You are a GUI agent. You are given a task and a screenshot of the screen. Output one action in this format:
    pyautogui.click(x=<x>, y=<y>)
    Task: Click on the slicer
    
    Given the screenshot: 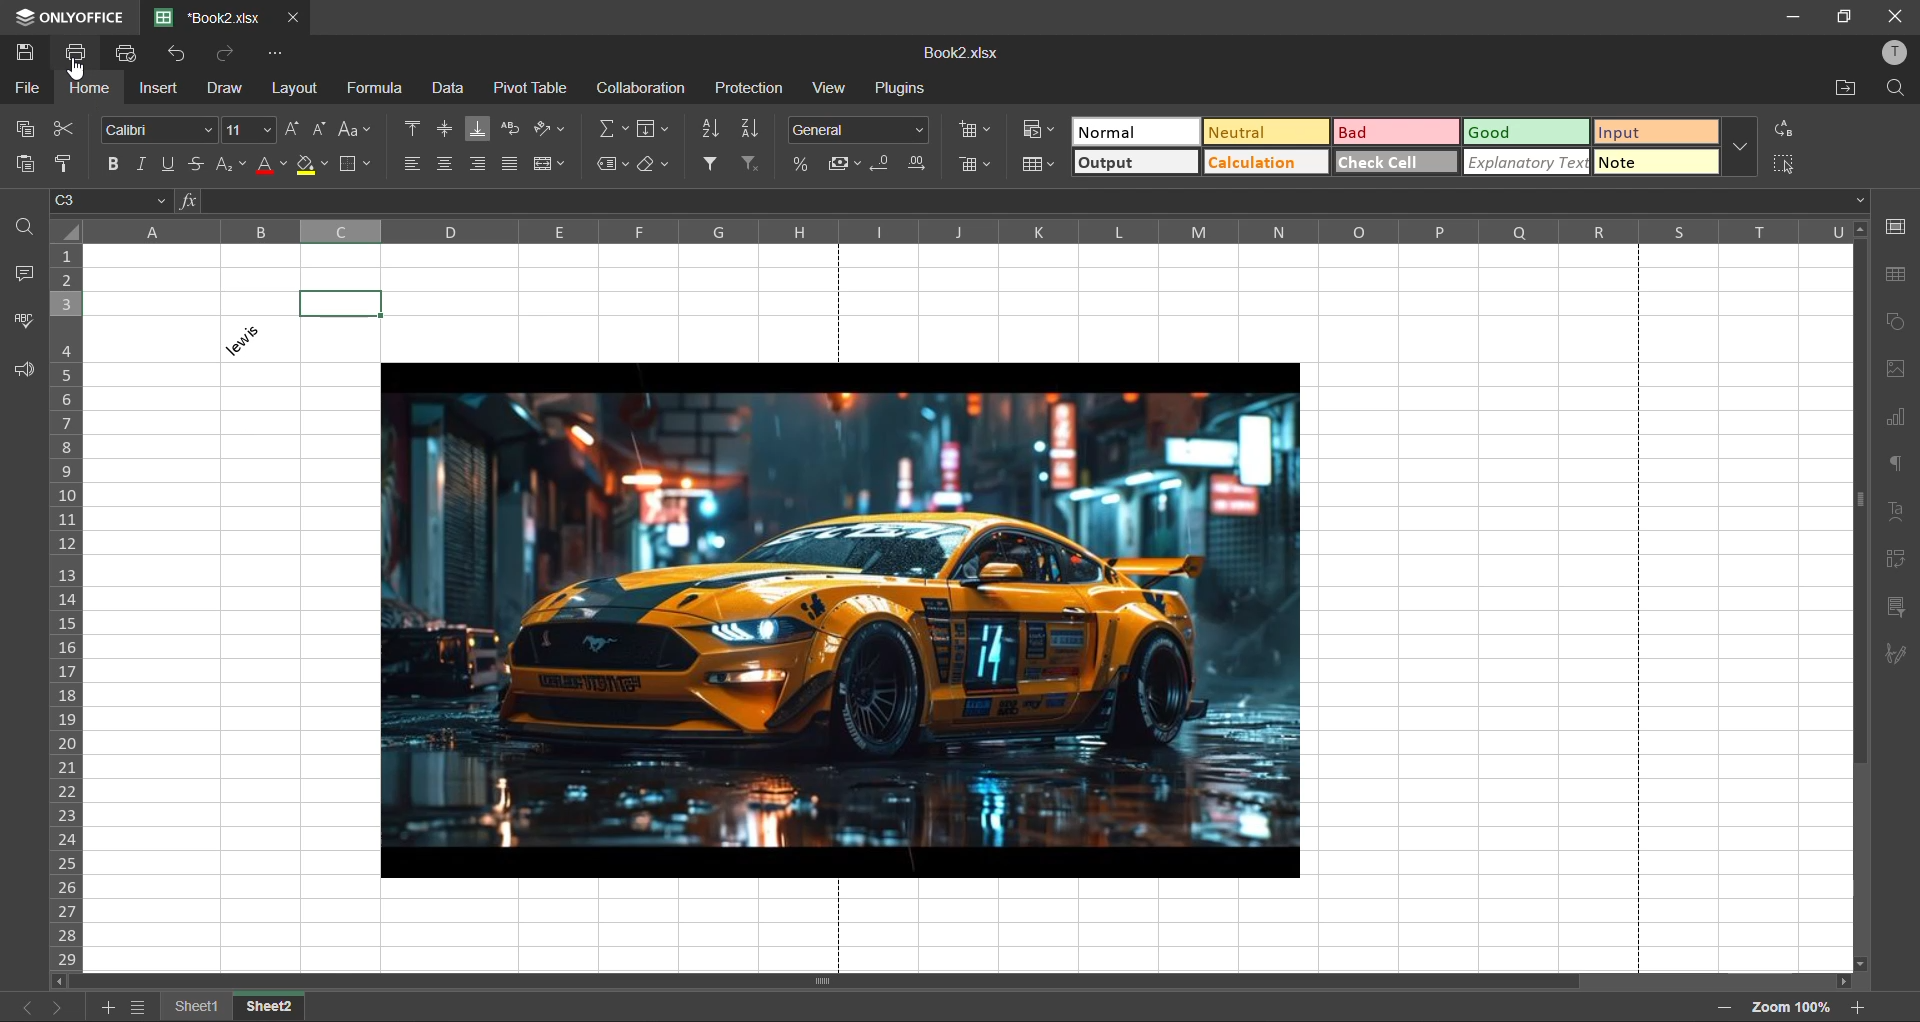 What is the action you would take?
    pyautogui.click(x=1897, y=609)
    